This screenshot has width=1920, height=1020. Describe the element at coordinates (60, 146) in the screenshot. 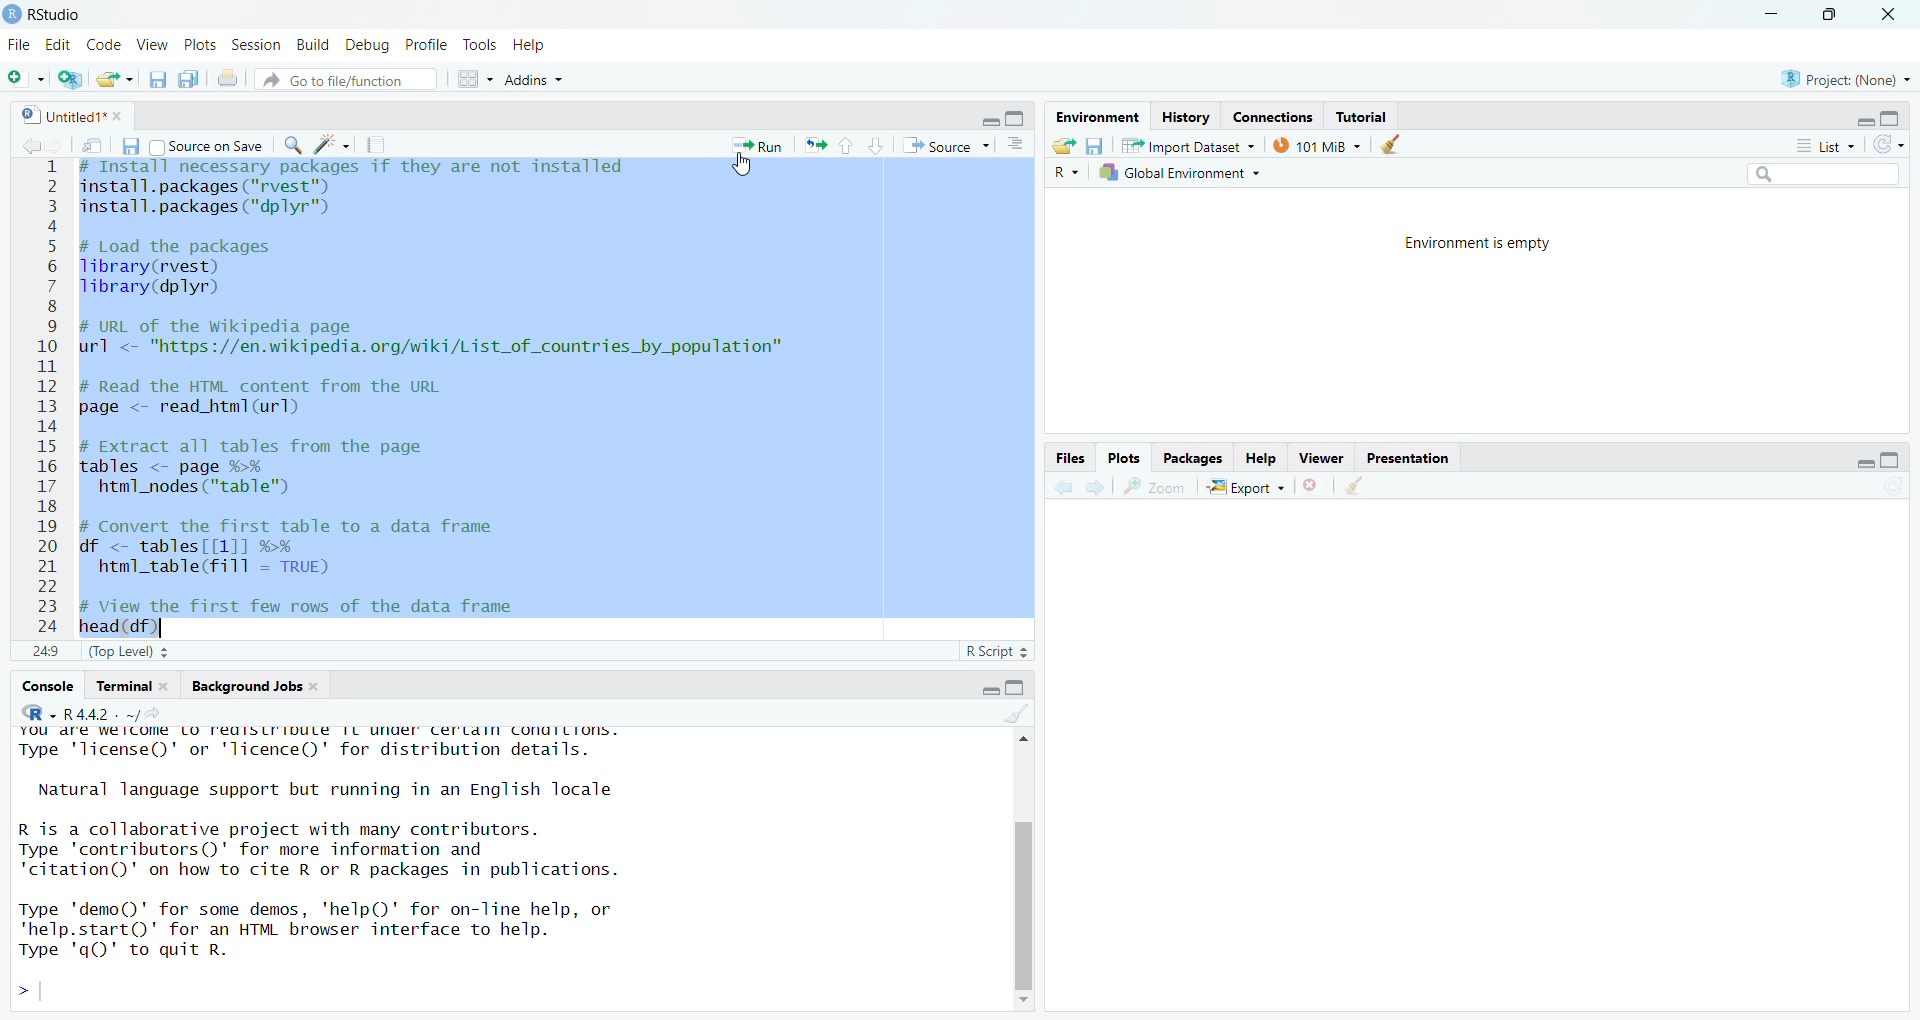

I see `forward` at that location.